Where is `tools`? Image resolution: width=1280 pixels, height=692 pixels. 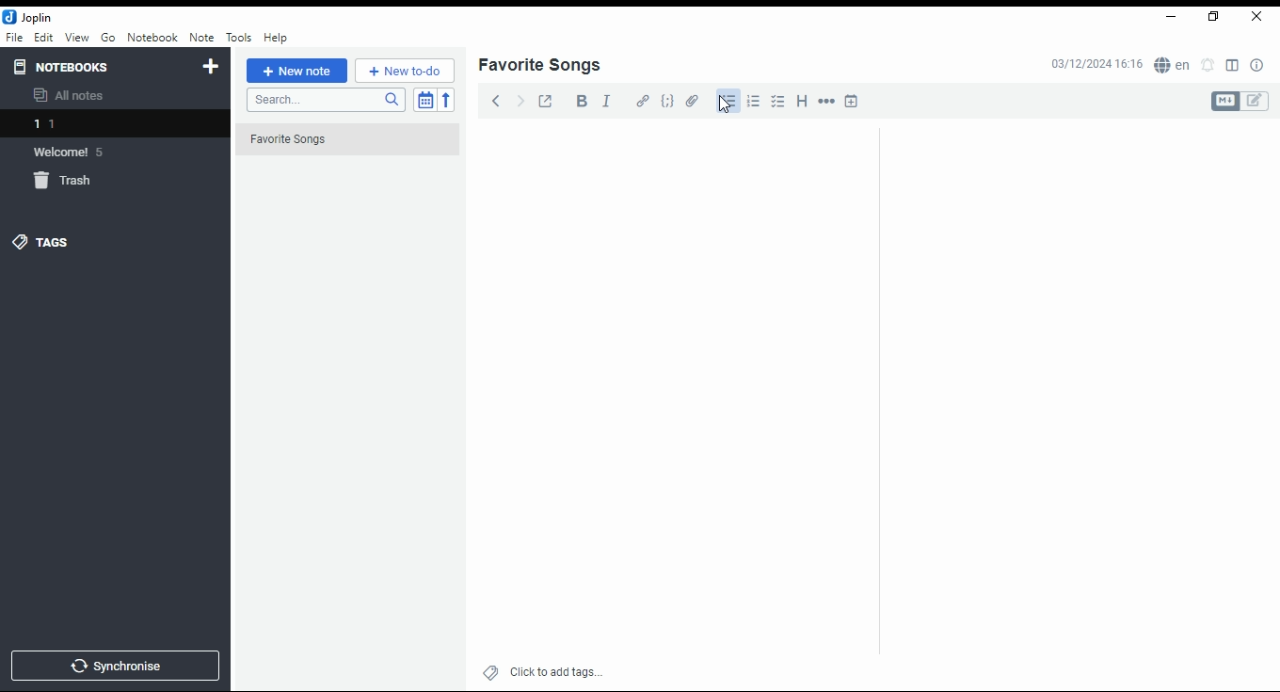 tools is located at coordinates (240, 38).